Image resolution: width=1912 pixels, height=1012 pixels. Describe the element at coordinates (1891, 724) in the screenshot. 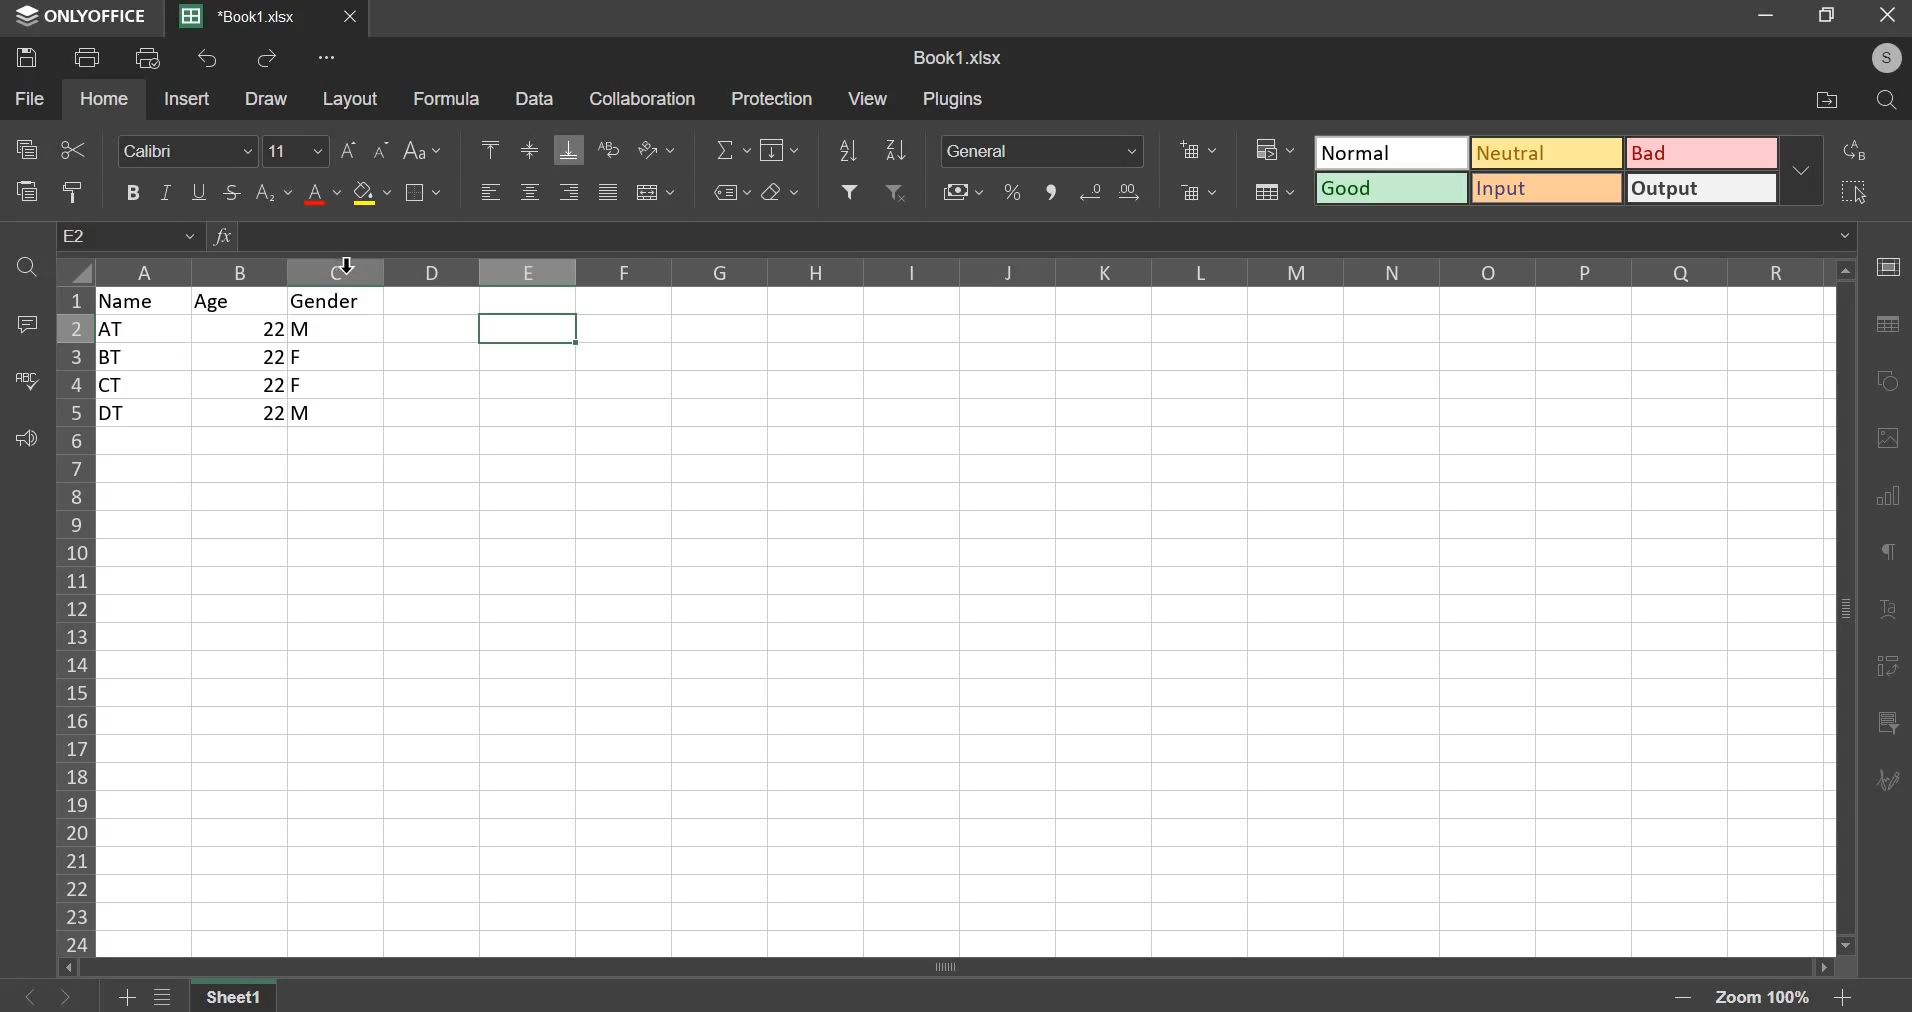

I see `slicer` at that location.